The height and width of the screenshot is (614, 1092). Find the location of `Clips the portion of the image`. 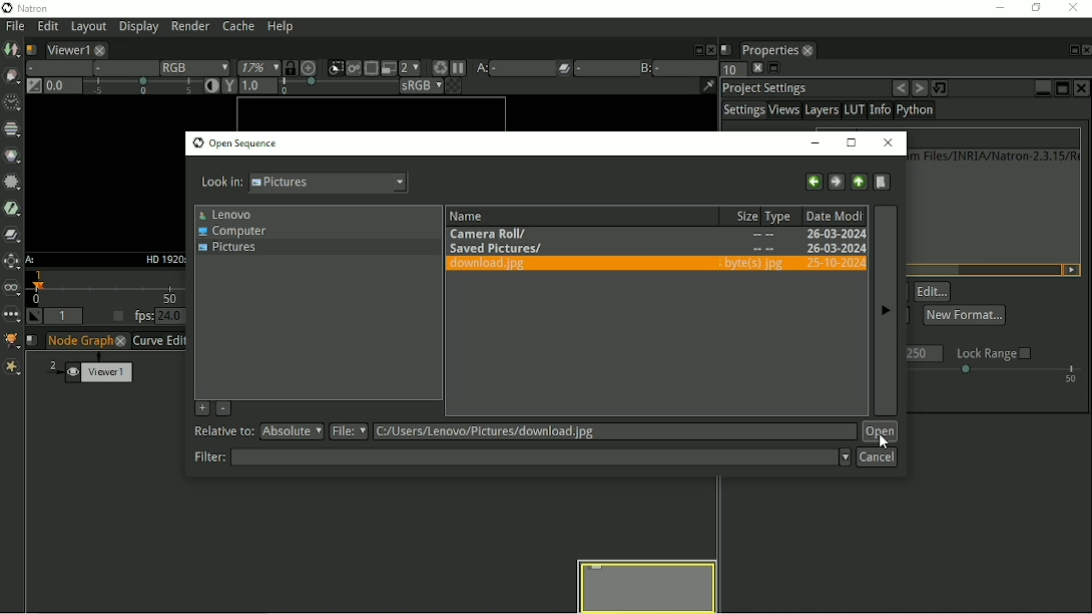

Clips the portion of the image is located at coordinates (334, 68).